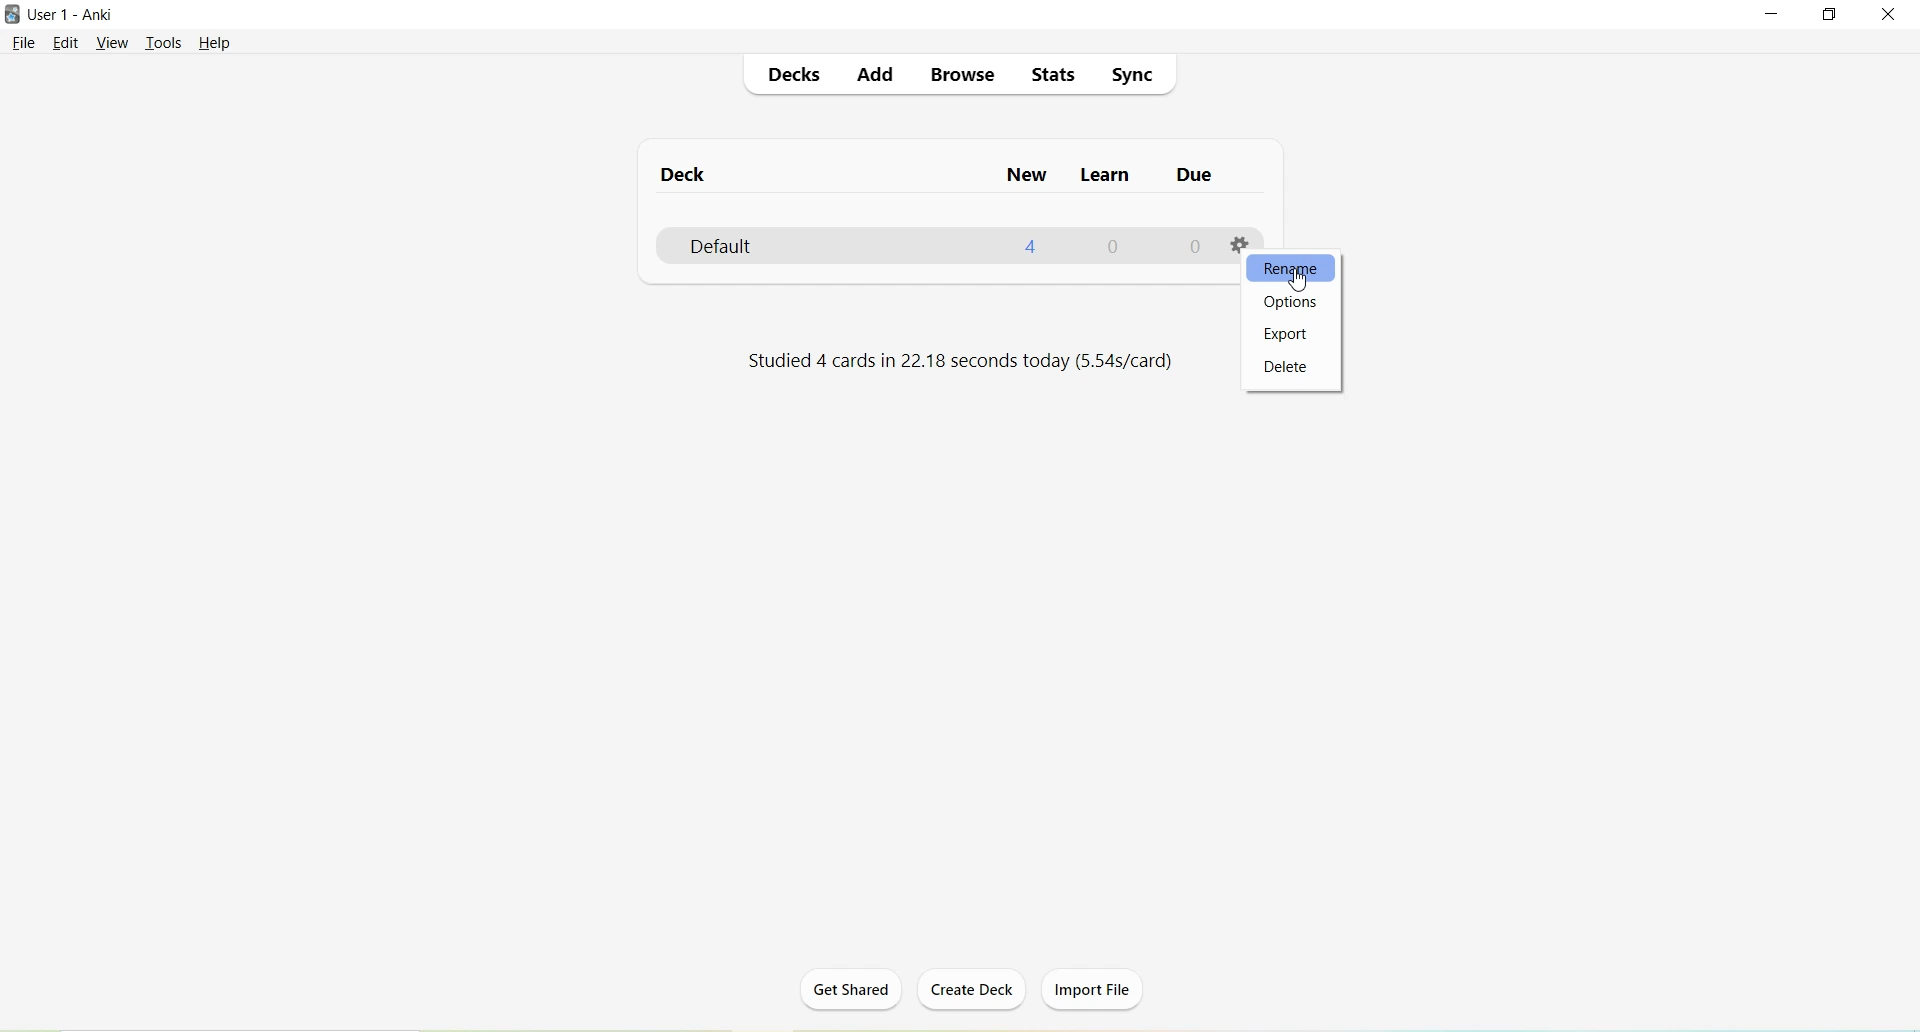 The width and height of the screenshot is (1920, 1032). Describe the element at coordinates (1239, 242) in the screenshot. I see `Options` at that location.